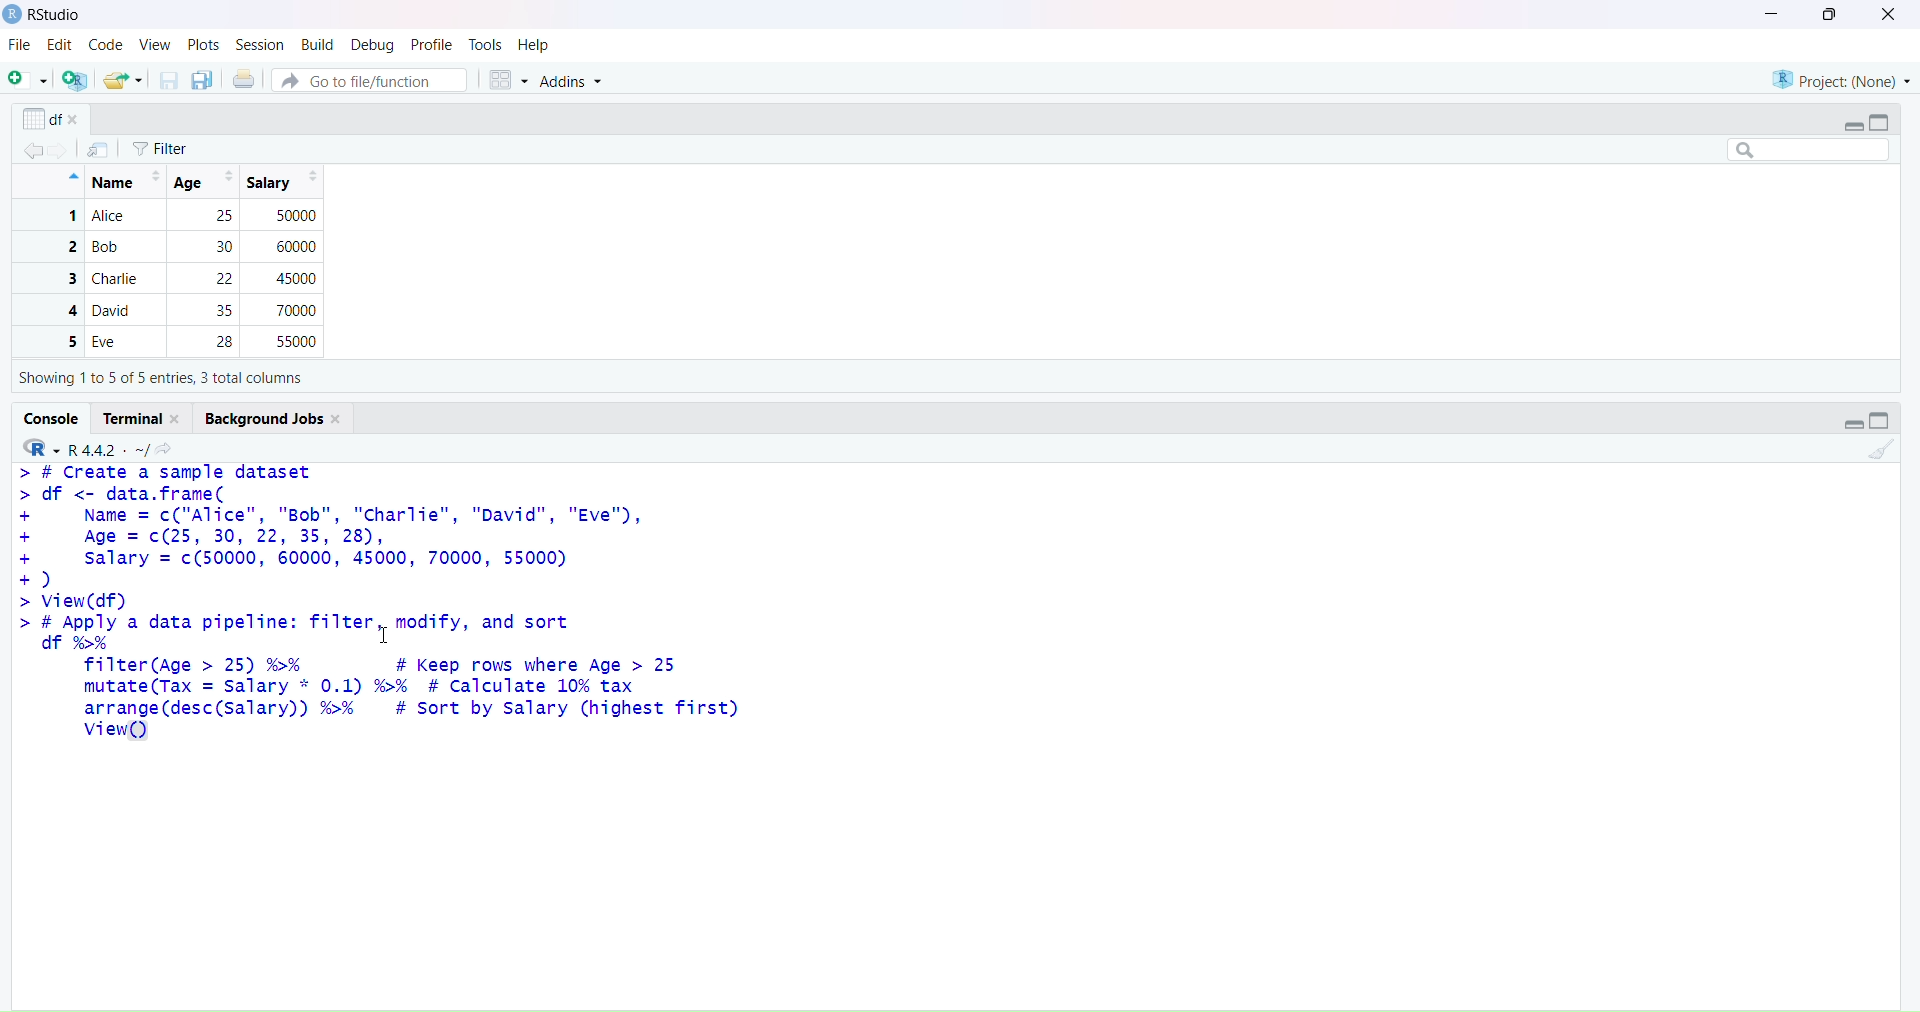 The image size is (1920, 1012). I want to click on cursor, so click(389, 633).